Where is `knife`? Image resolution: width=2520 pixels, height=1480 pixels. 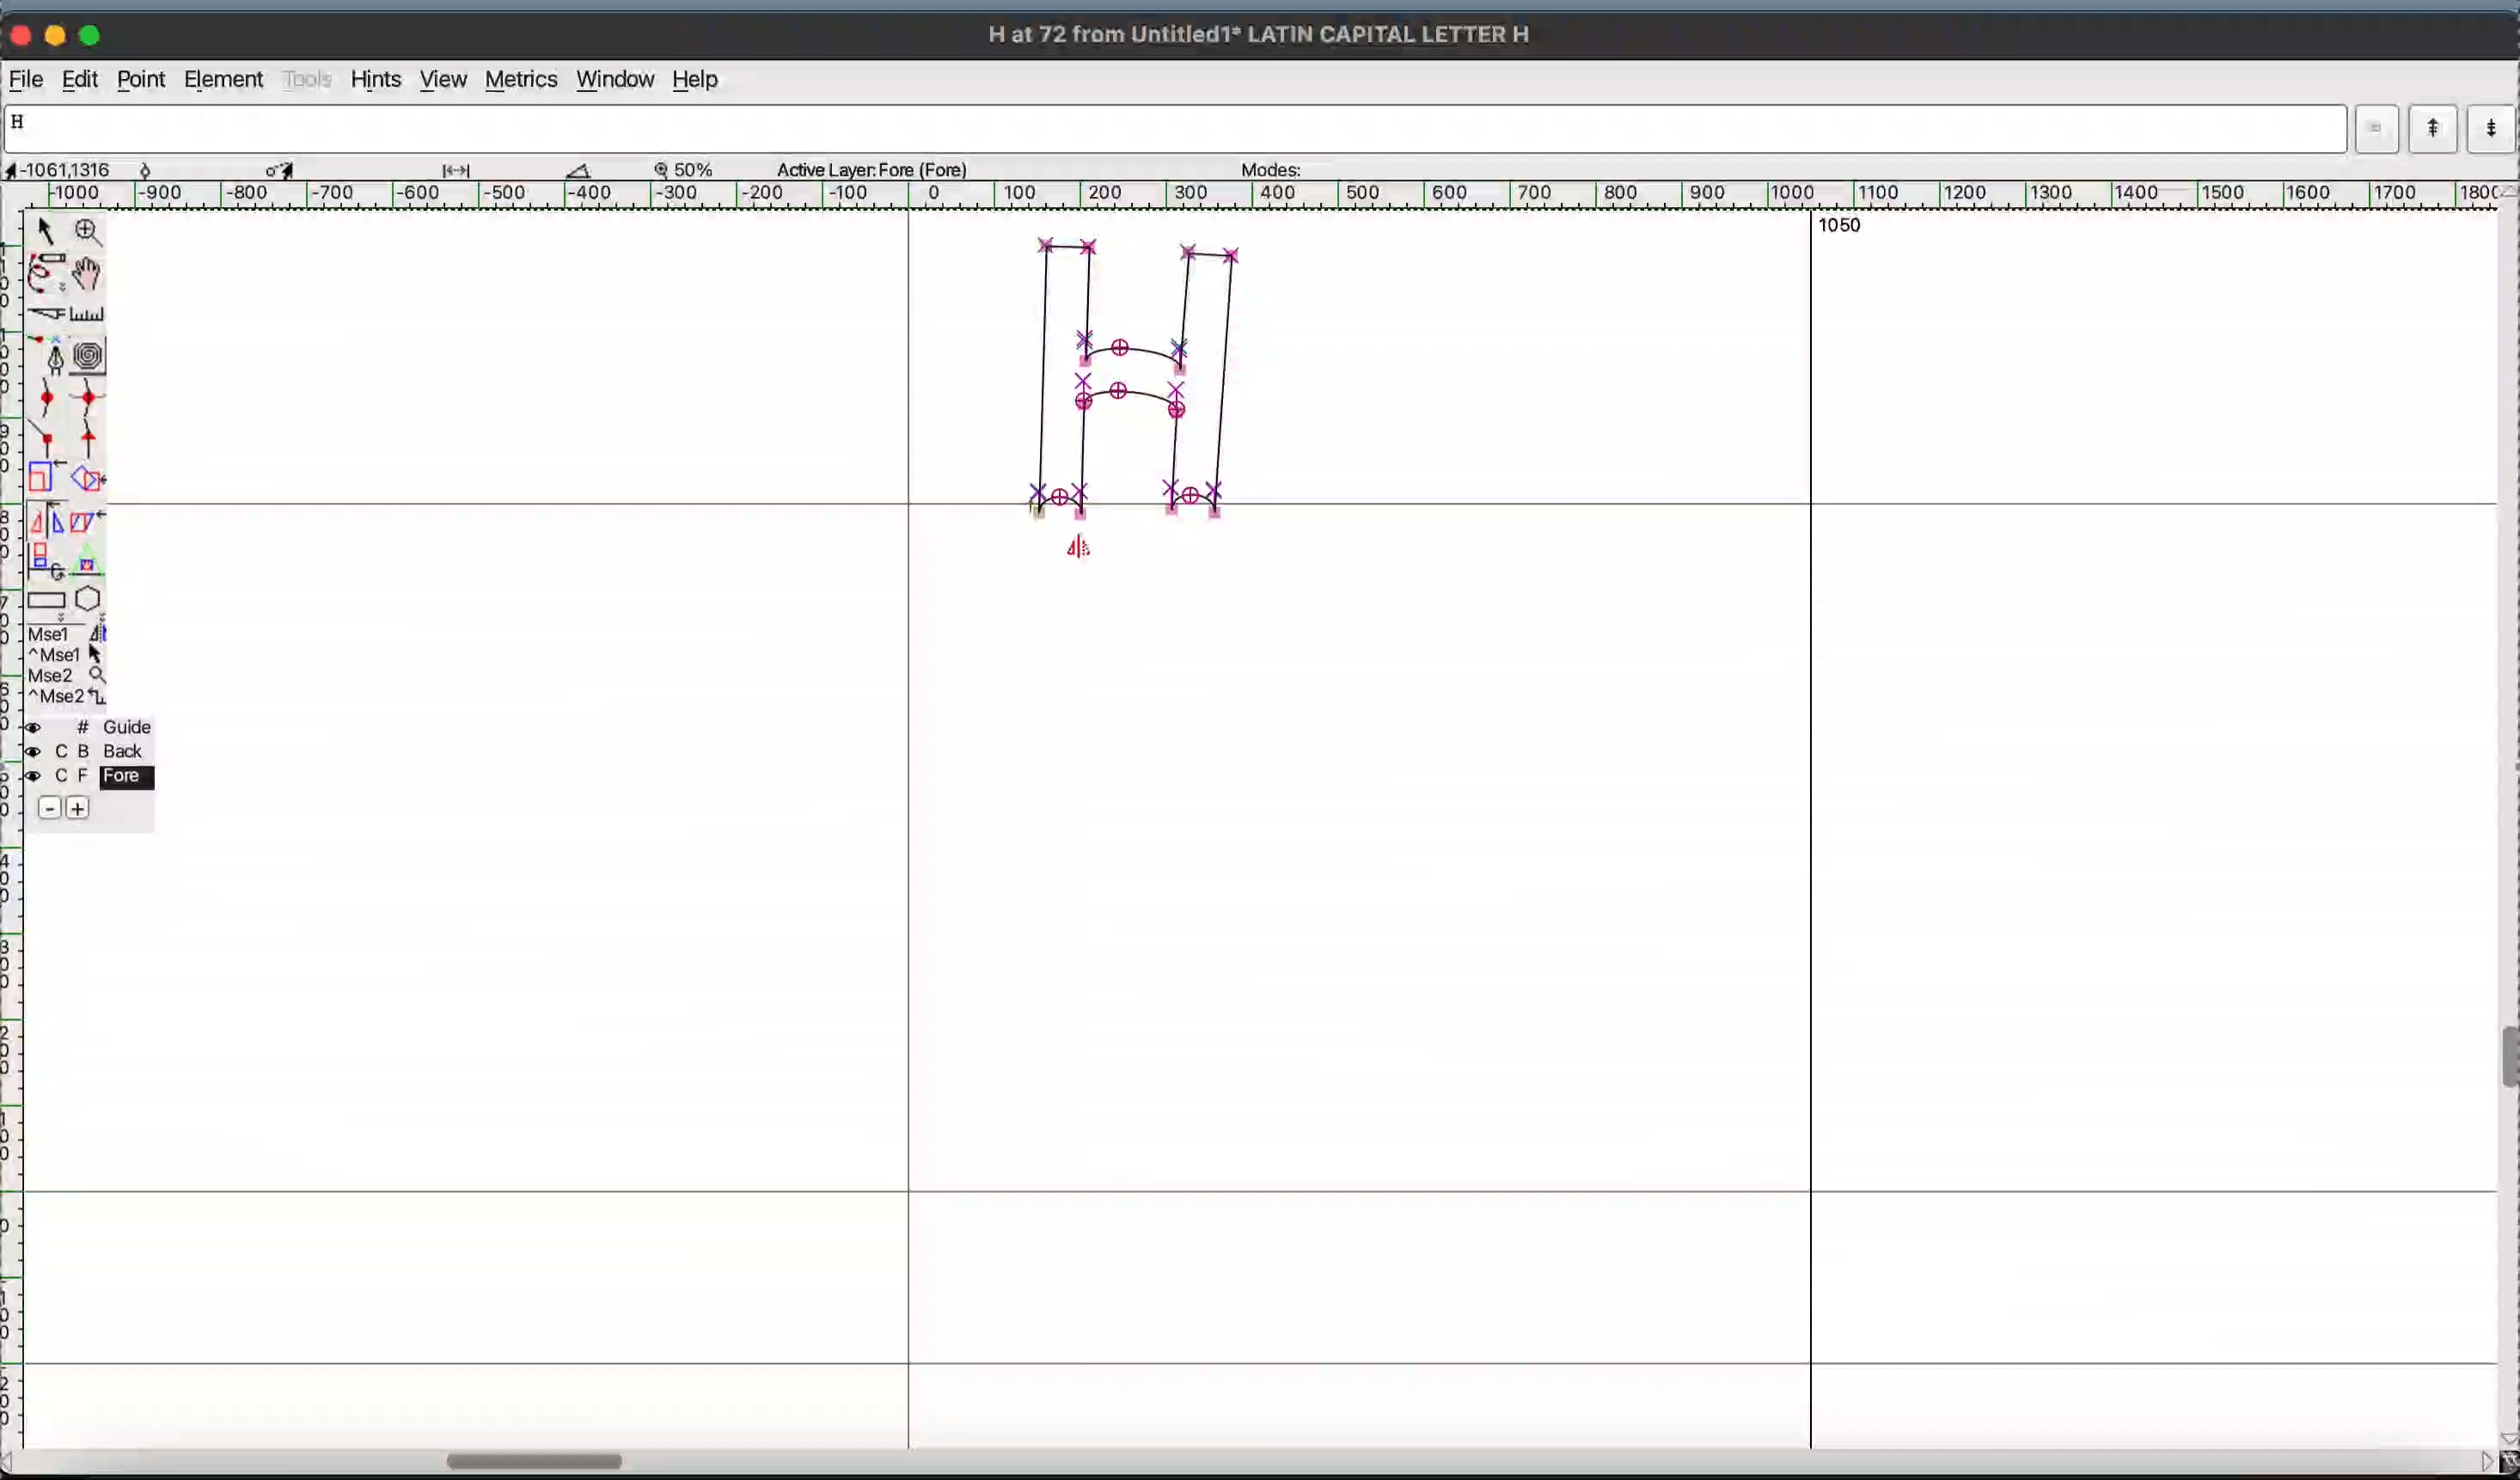
knife is located at coordinates (48, 313).